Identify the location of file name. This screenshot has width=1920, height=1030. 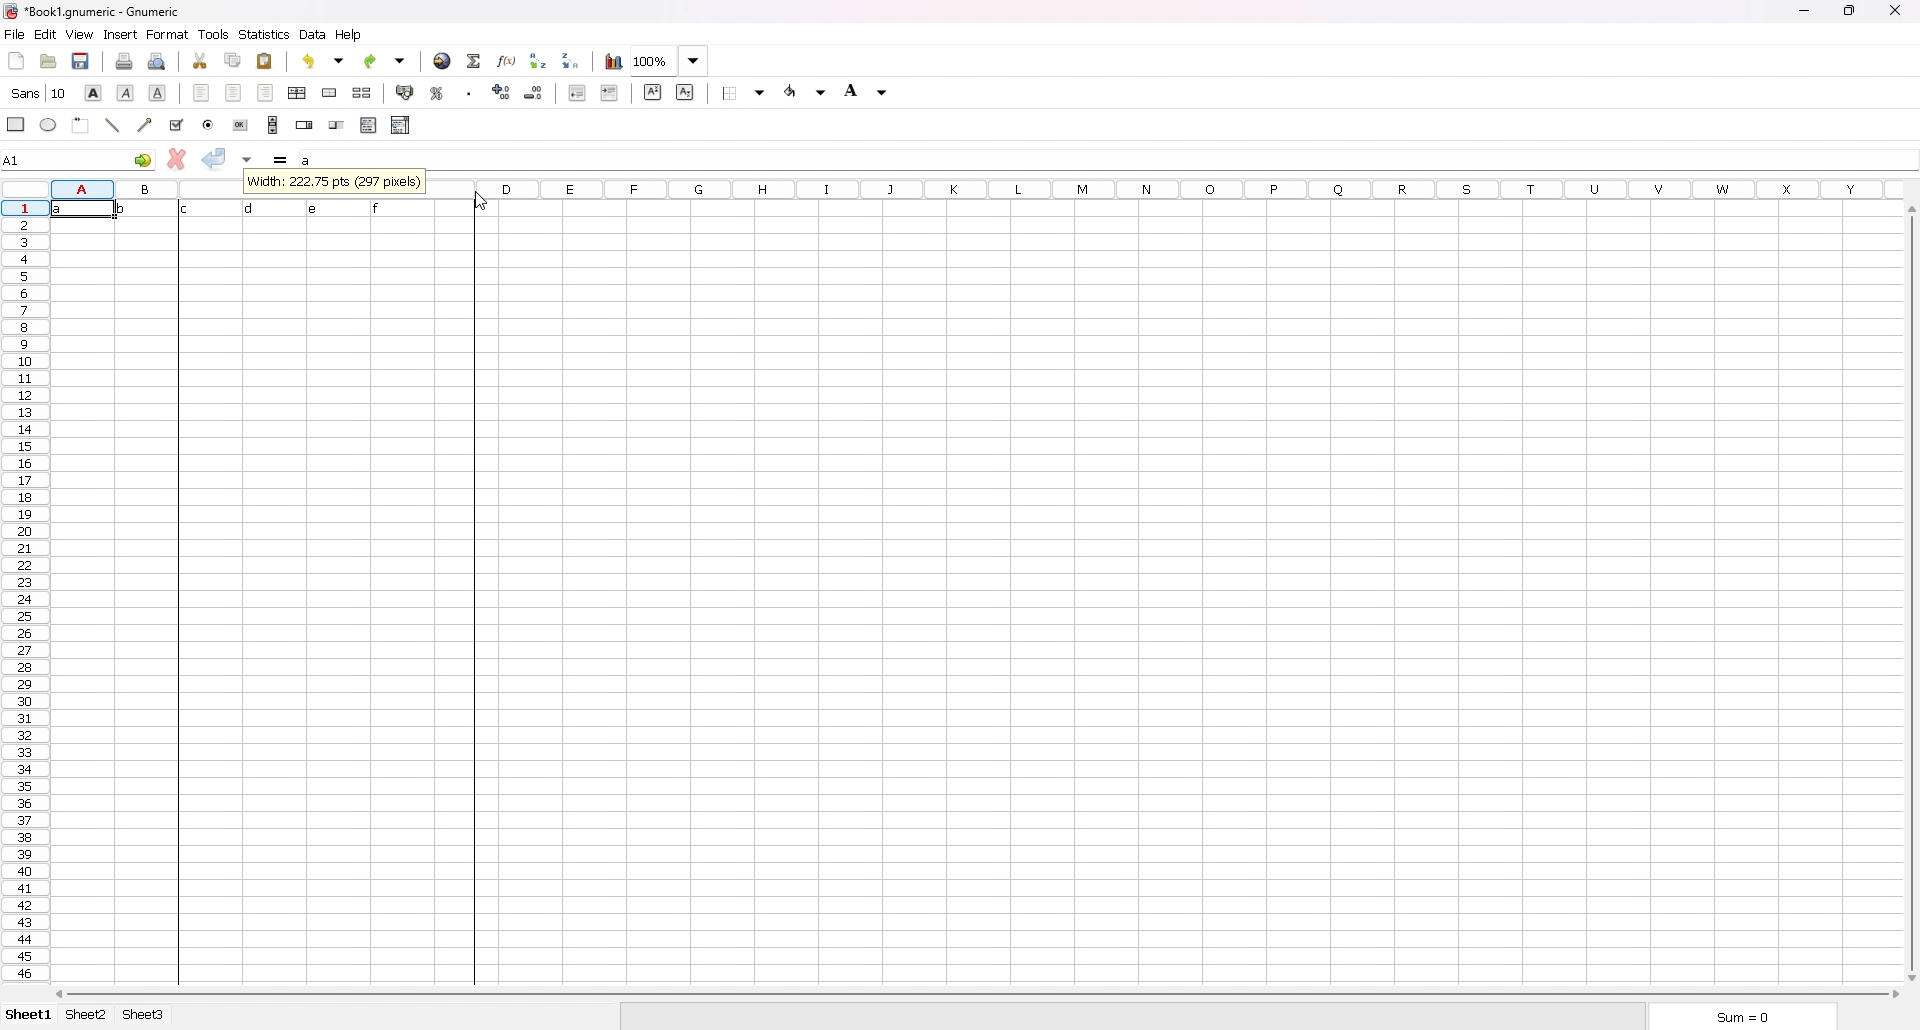
(94, 12).